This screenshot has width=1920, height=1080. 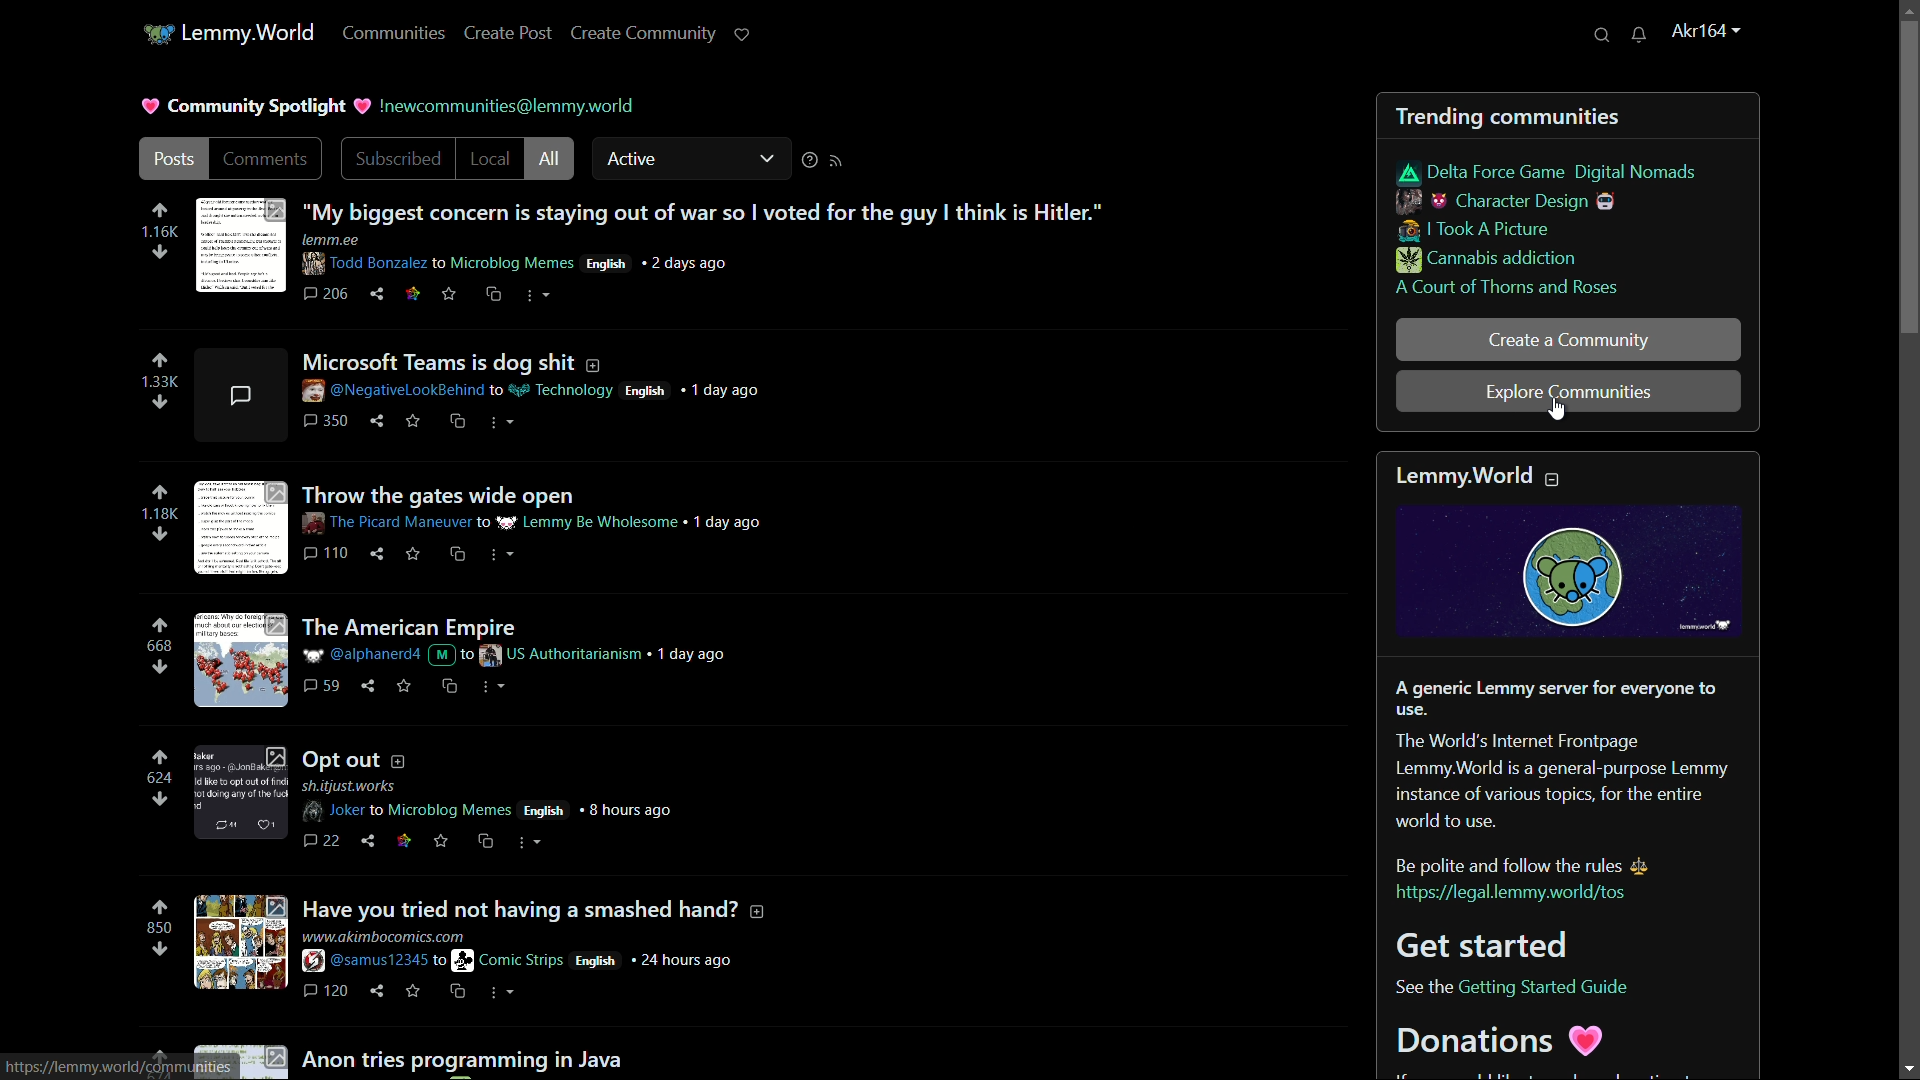 I want to click on image, so click(x=1577, y=572).